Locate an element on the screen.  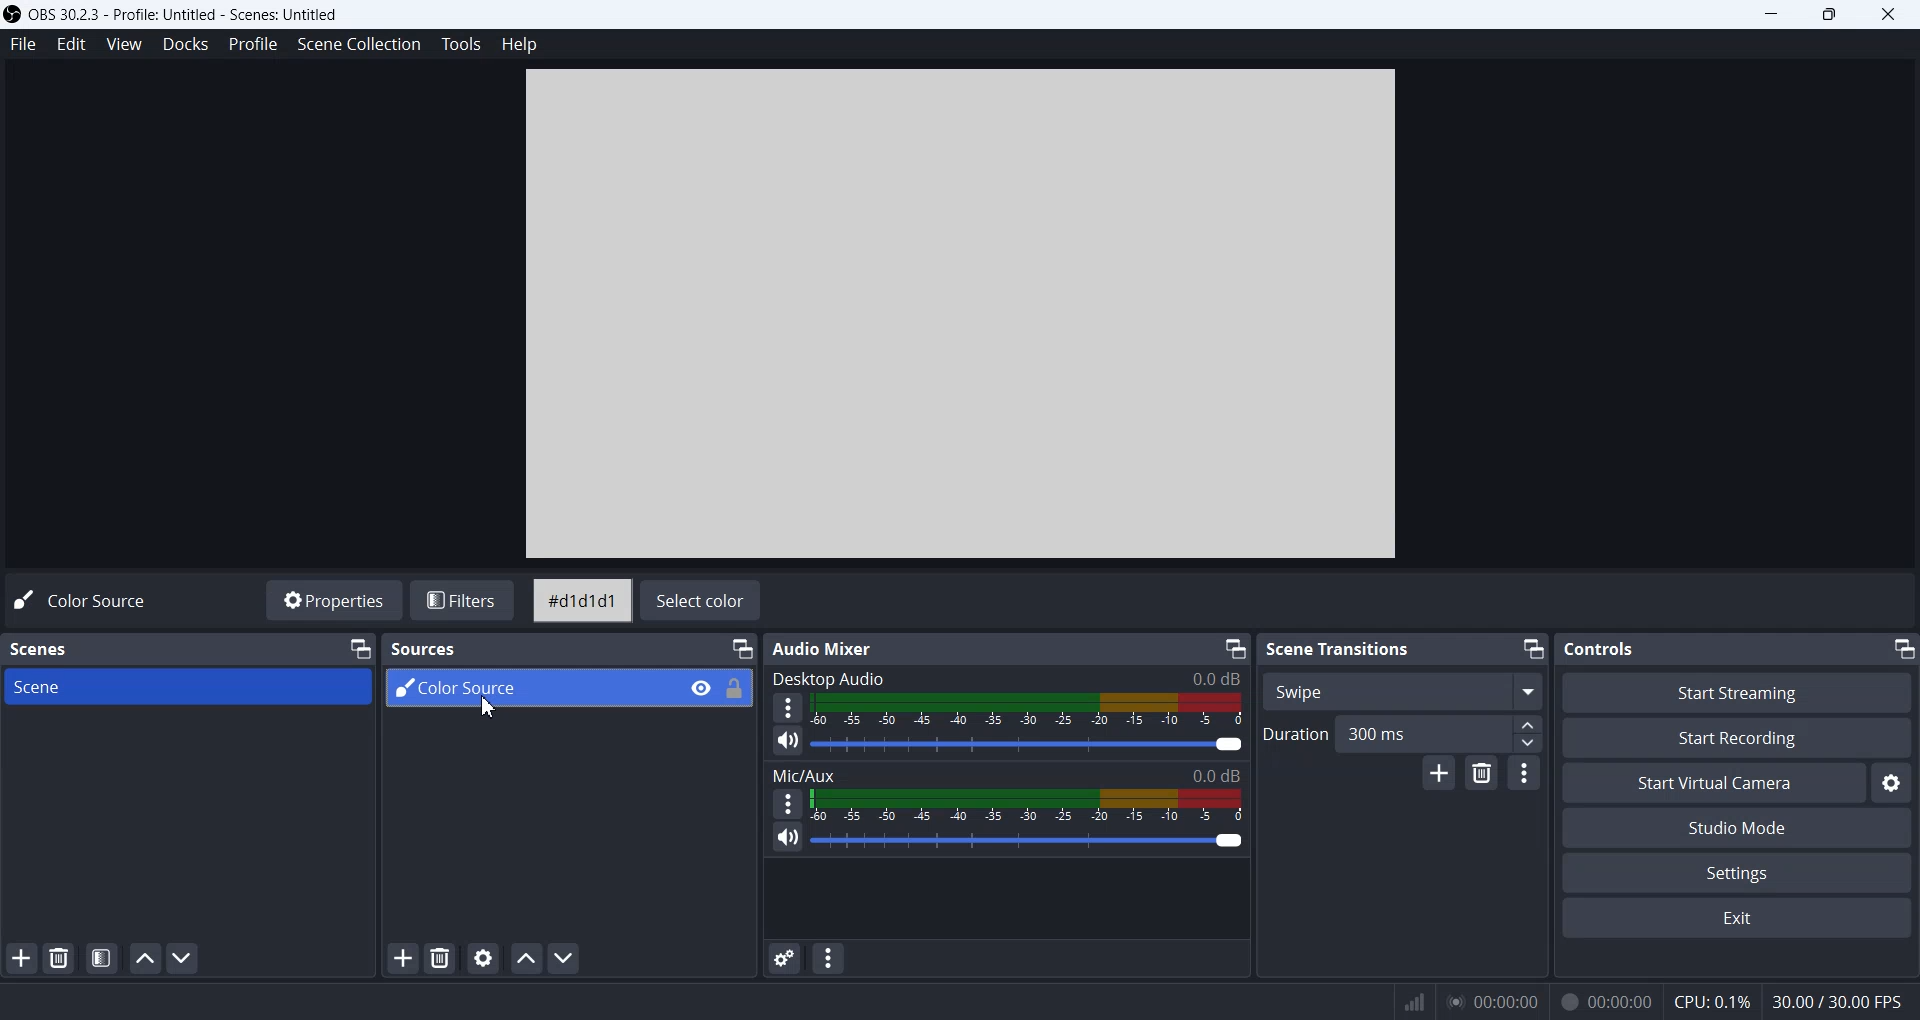
Duration is located at coordinates (1291, 734).